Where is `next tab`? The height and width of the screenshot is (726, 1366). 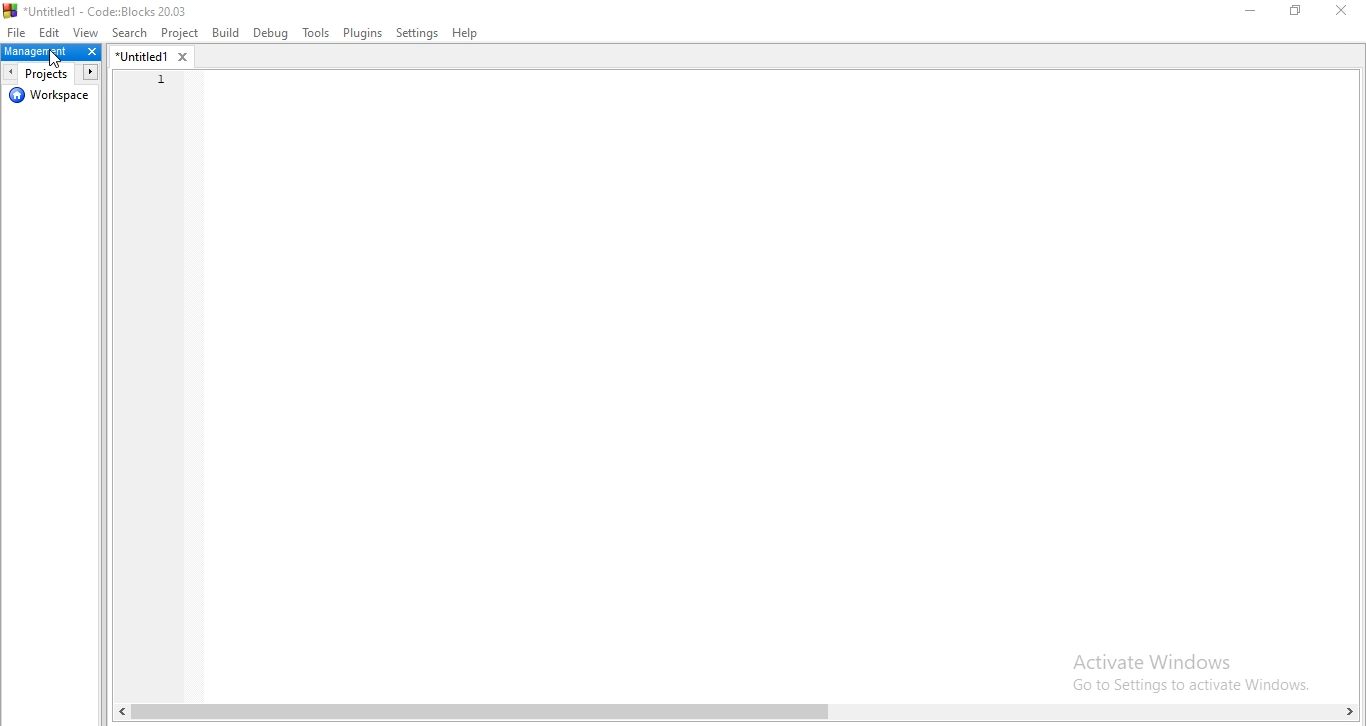 next tab is located at coordinates (91, 72).